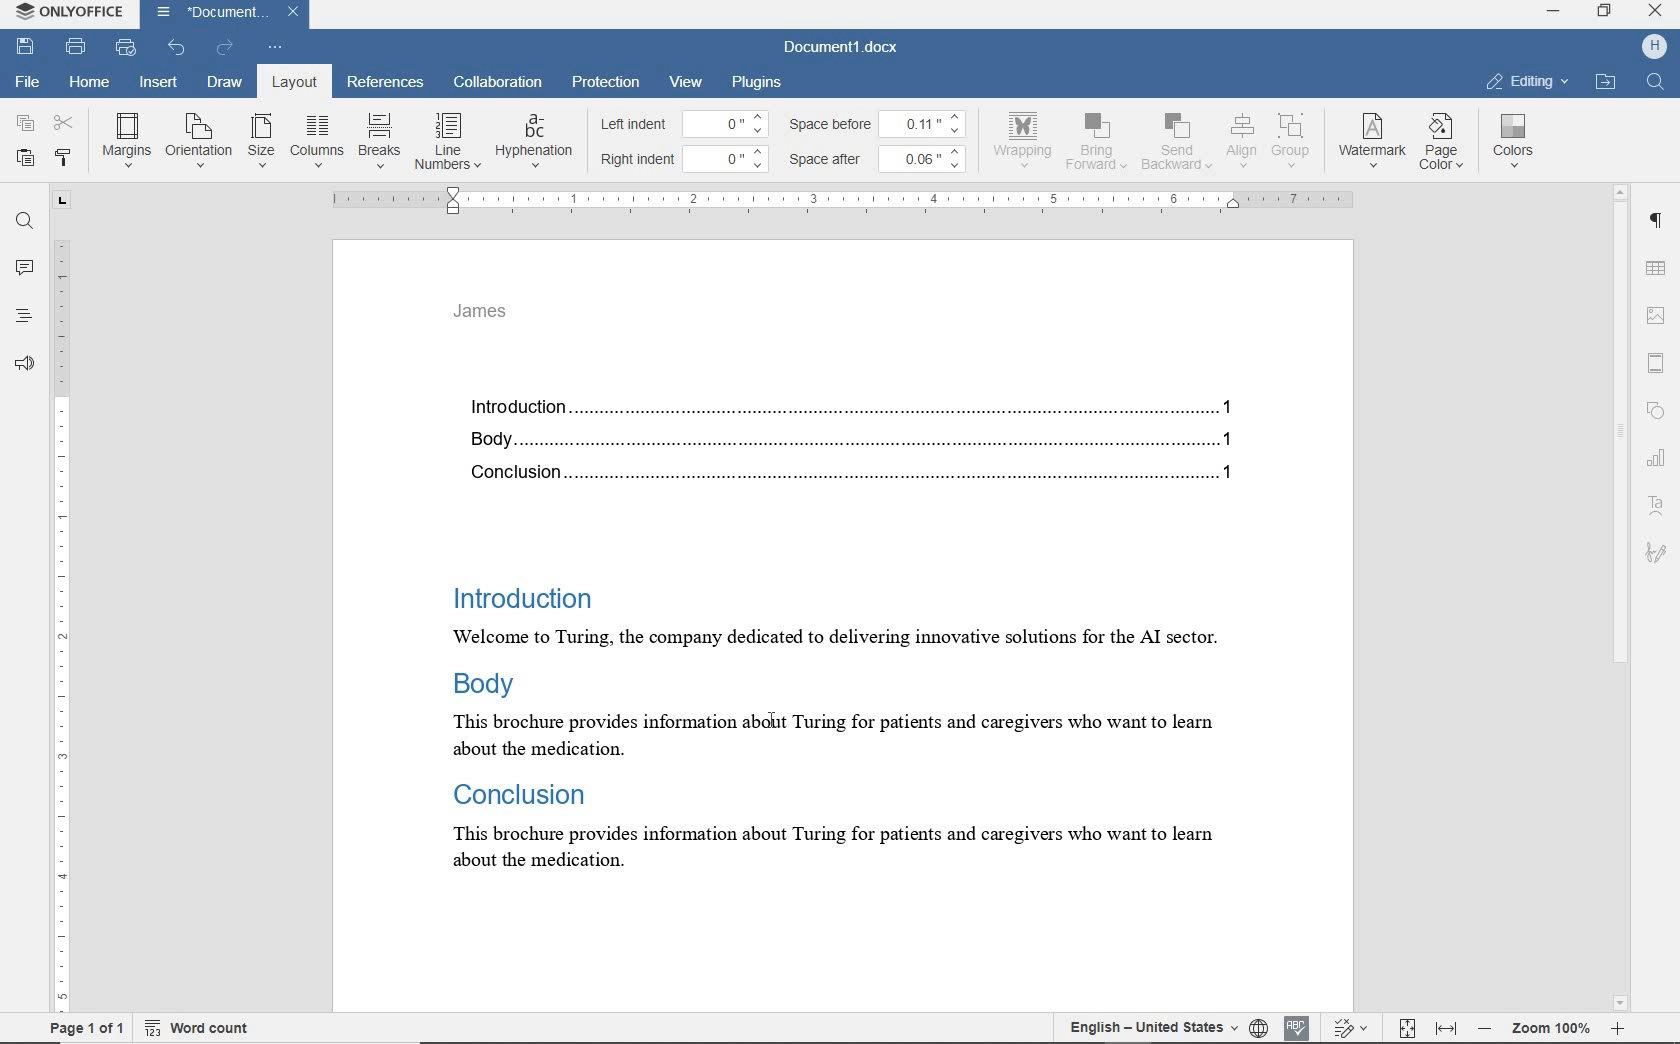 The width and height of the screenshot is (1680, 1044). I want to click on group, so click(1292, 140).